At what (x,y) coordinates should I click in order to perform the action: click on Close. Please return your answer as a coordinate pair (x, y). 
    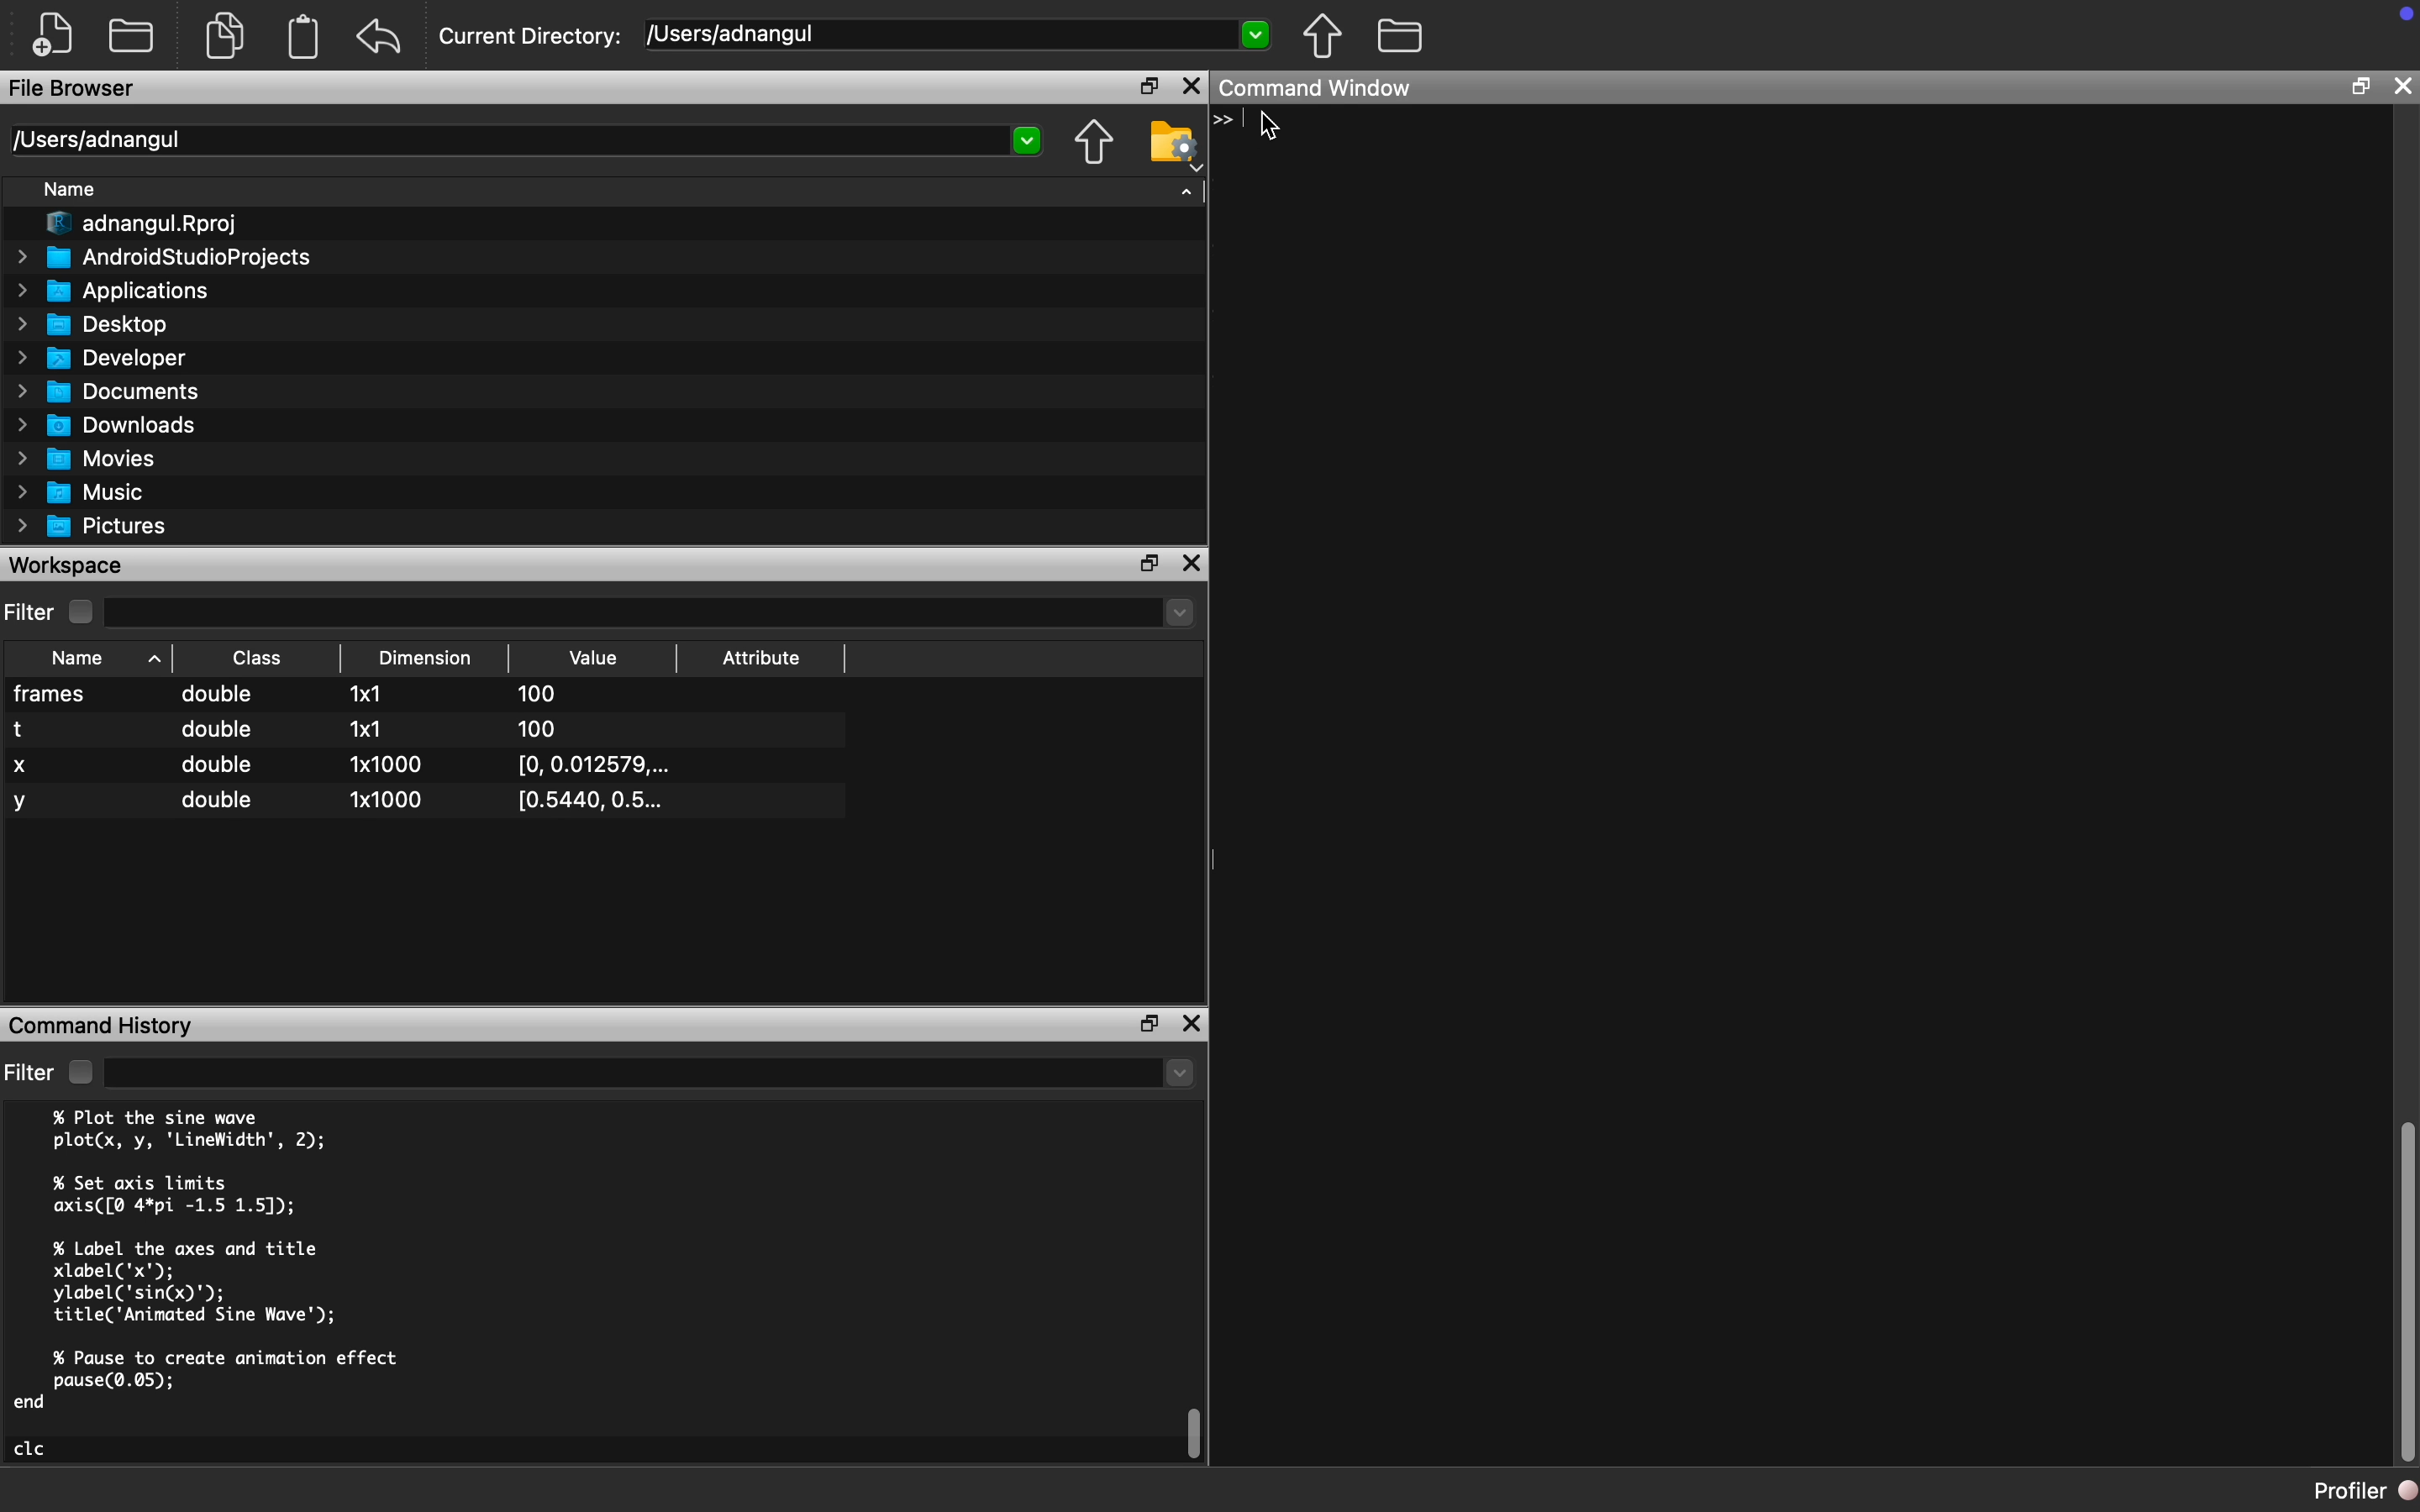
    Looking at the image, I should click on (1191, 85).